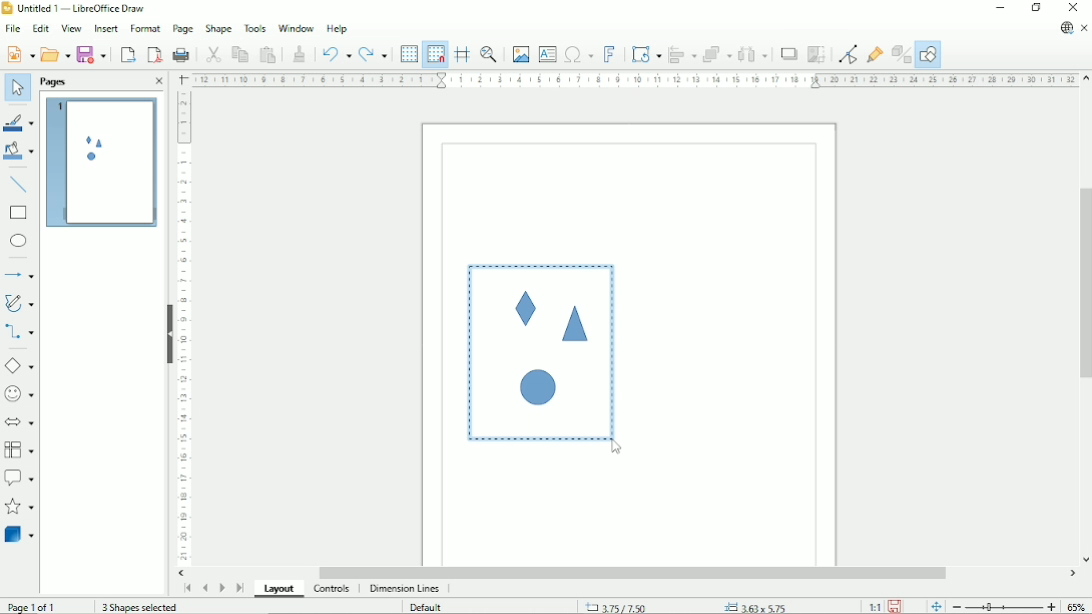 This screenshot has height=614, width=1092. I want to click on Vertical scale, so click(184, 328).